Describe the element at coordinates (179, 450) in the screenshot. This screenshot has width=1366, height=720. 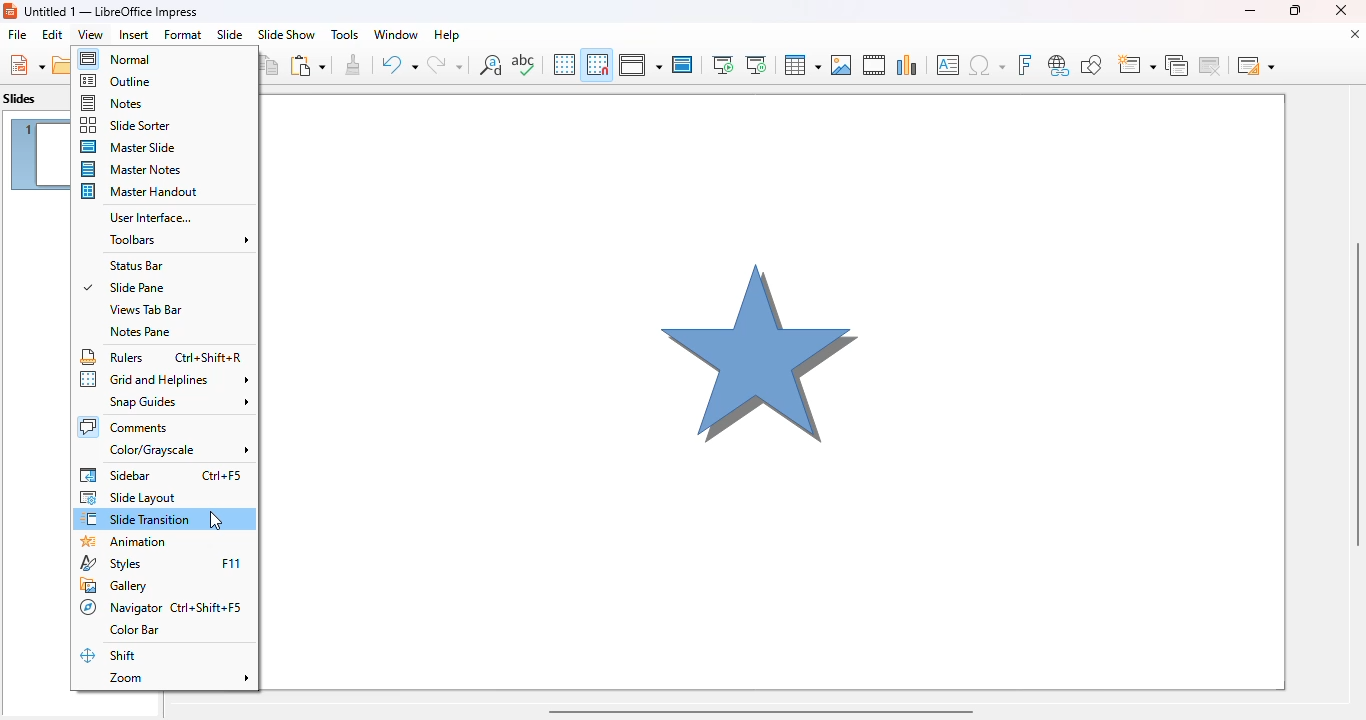
I see `color/grayscale` at that location.